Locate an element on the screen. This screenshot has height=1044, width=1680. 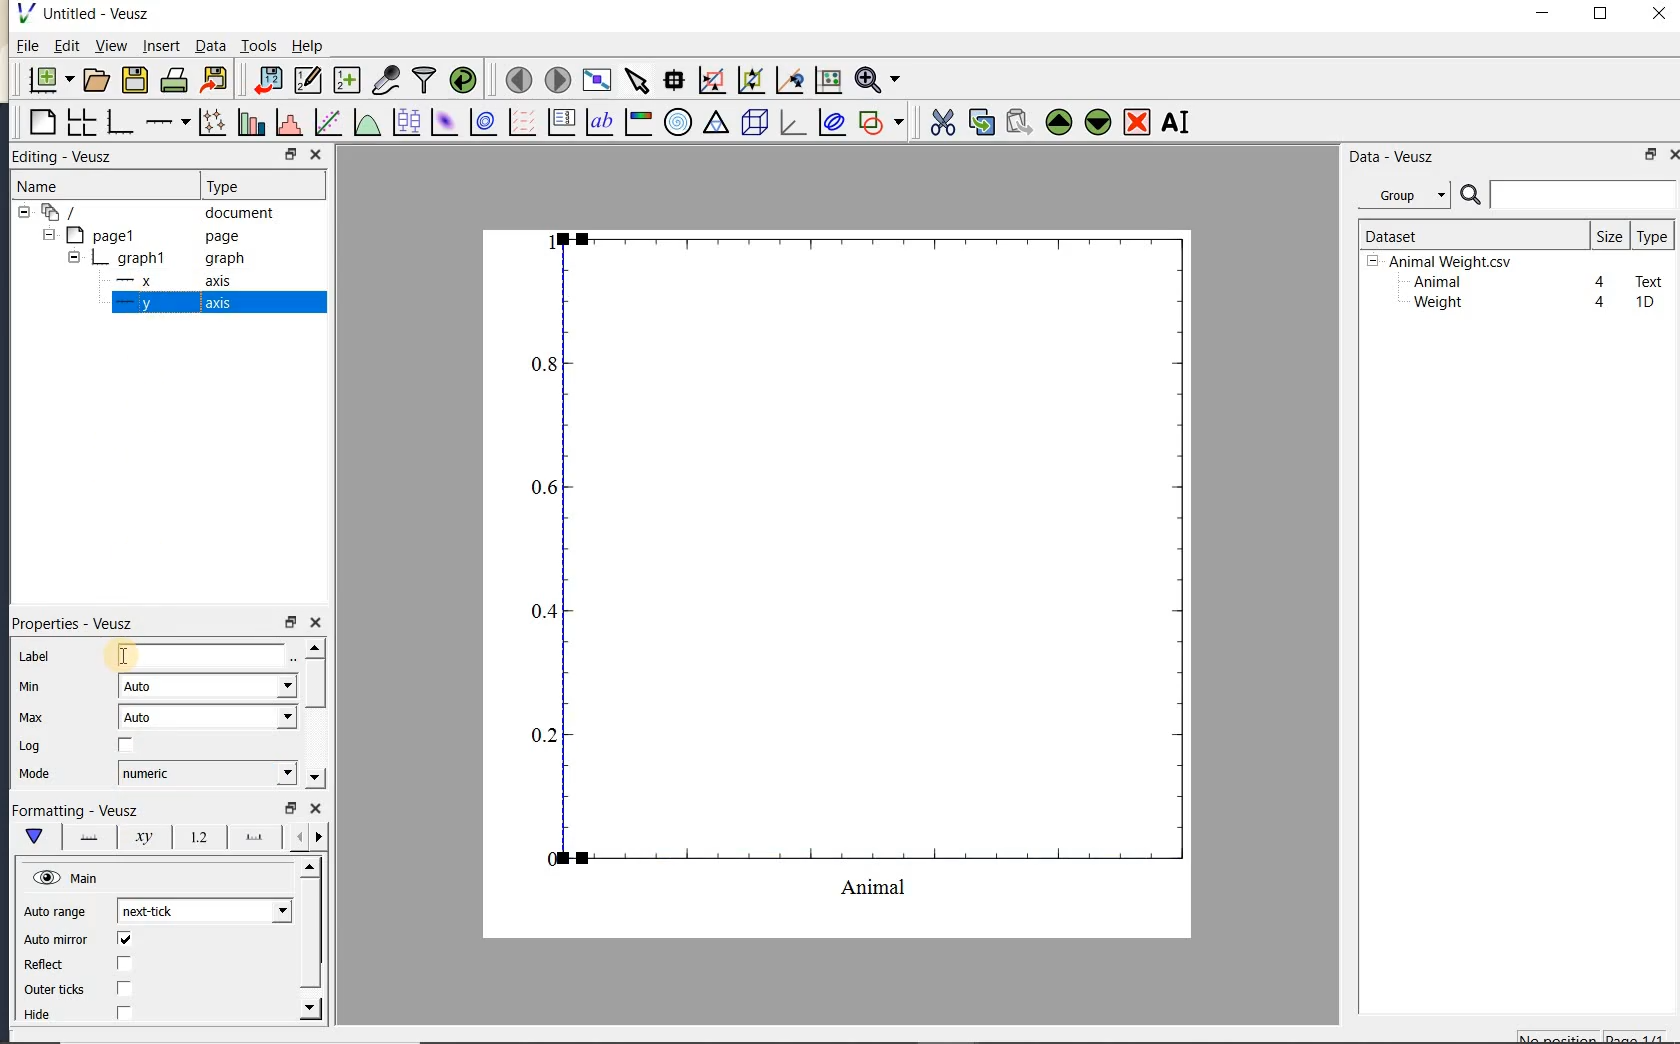
plot covariance ellipses is located at coordinates (830, 121).